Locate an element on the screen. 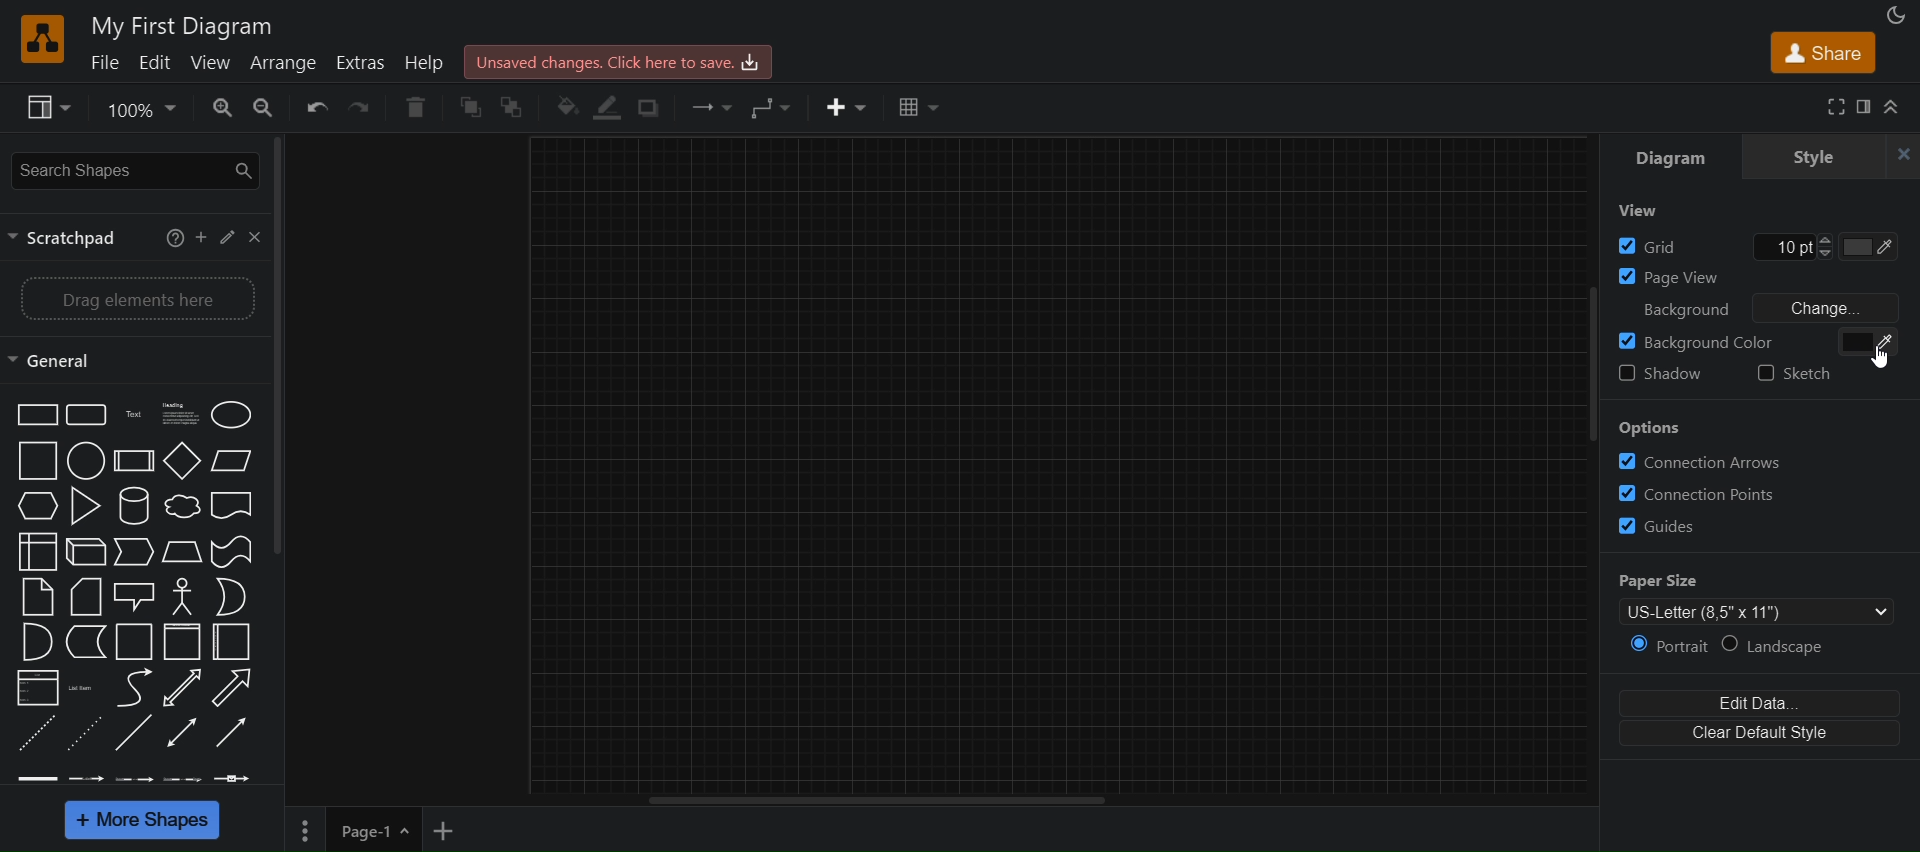 This screenshot has height=852, width=1920. page view is located at coordinates (1756, 275).